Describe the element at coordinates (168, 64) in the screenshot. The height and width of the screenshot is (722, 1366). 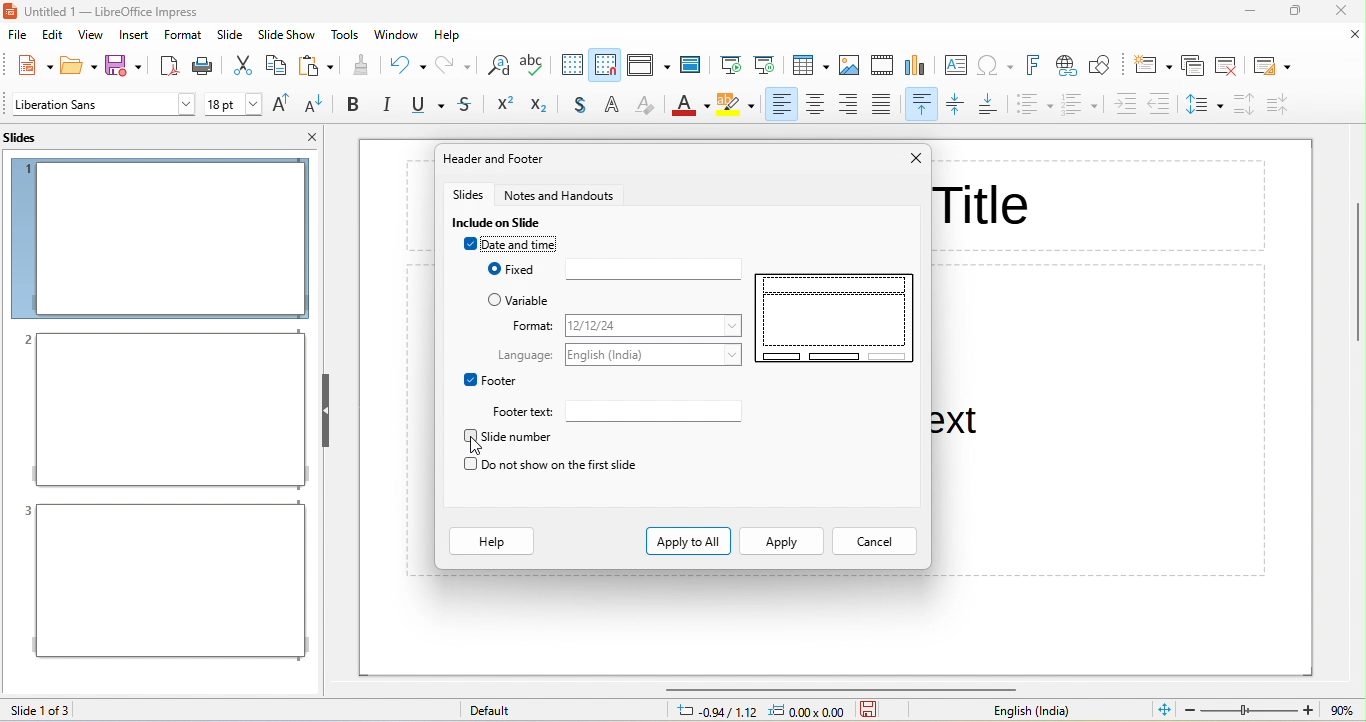
I see `export directly as pdf` at that location.